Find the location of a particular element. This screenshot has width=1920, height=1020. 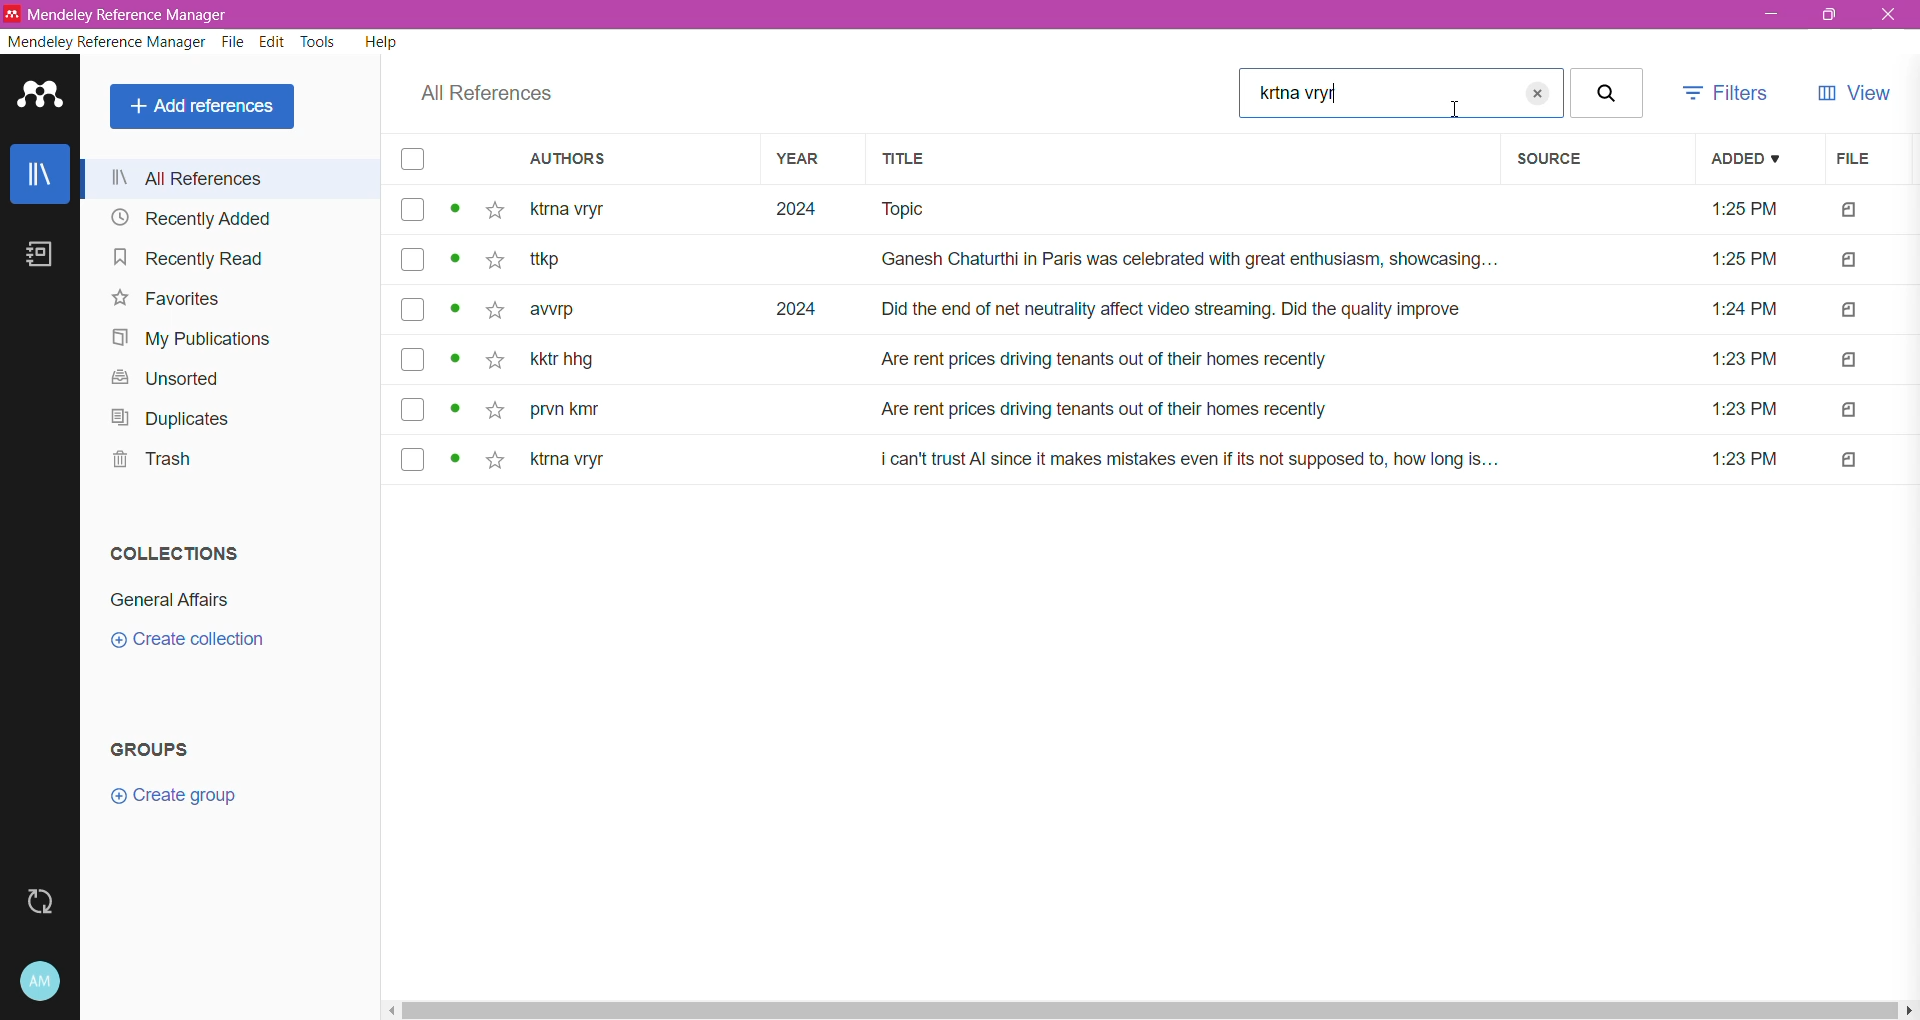

Recently Read is located at coordinates (186, 258).